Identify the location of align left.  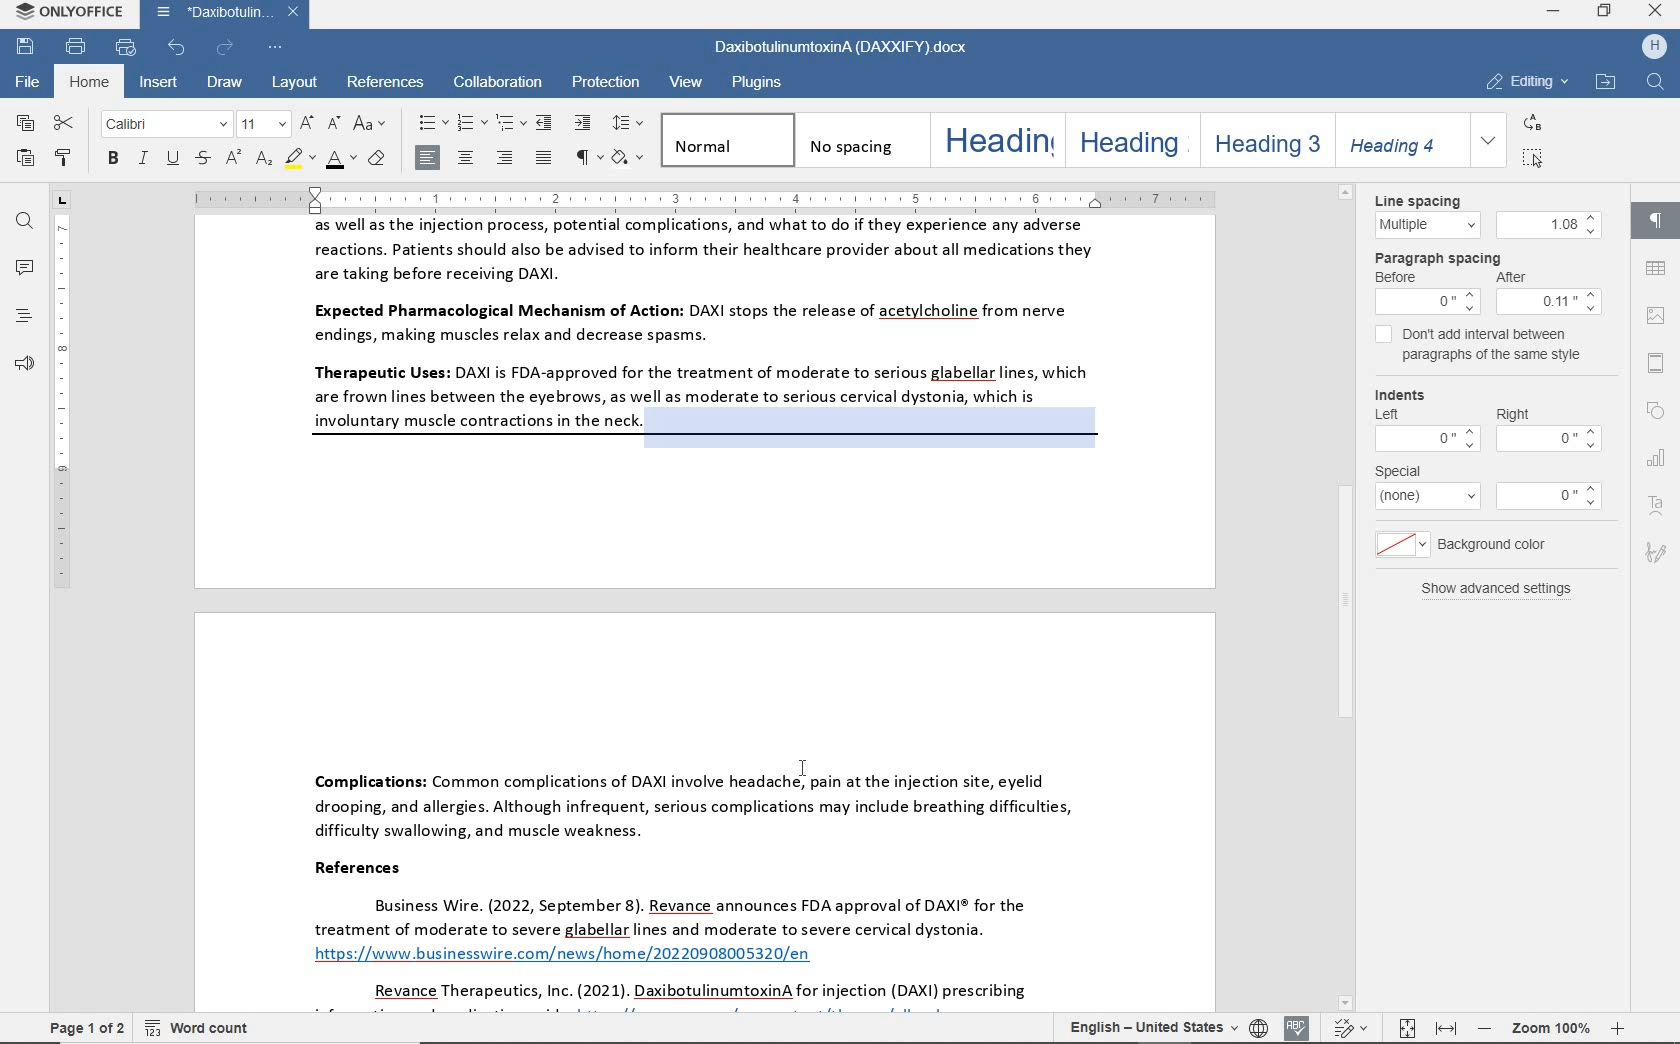
(505, 157).